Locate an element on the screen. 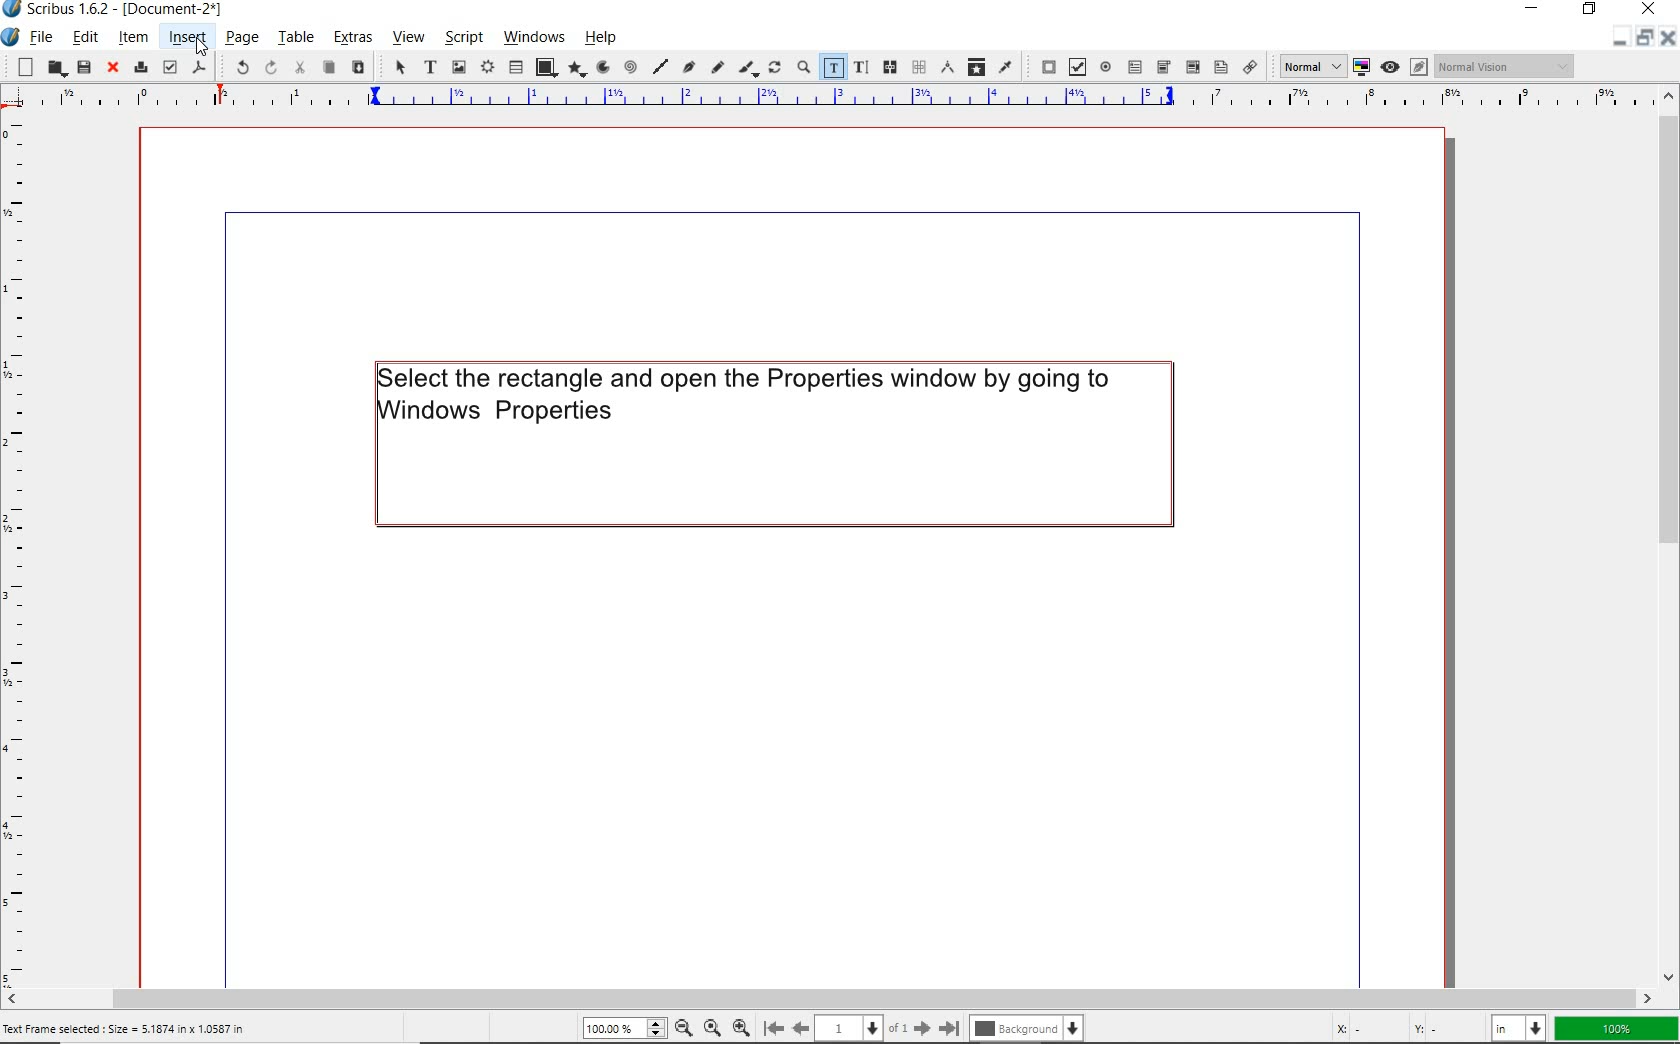  image frame is located at coordinates (458, 68).